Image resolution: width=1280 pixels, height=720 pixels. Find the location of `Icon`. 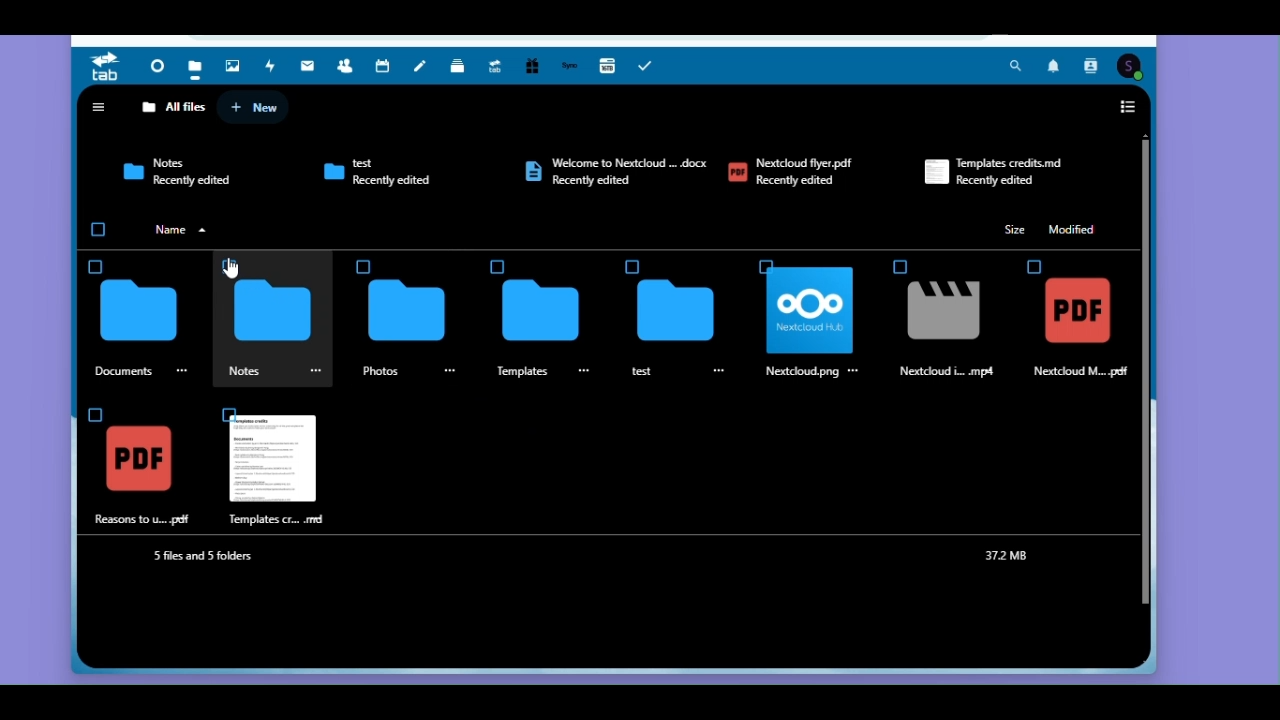

Icon is located at coordinates (813, 313).